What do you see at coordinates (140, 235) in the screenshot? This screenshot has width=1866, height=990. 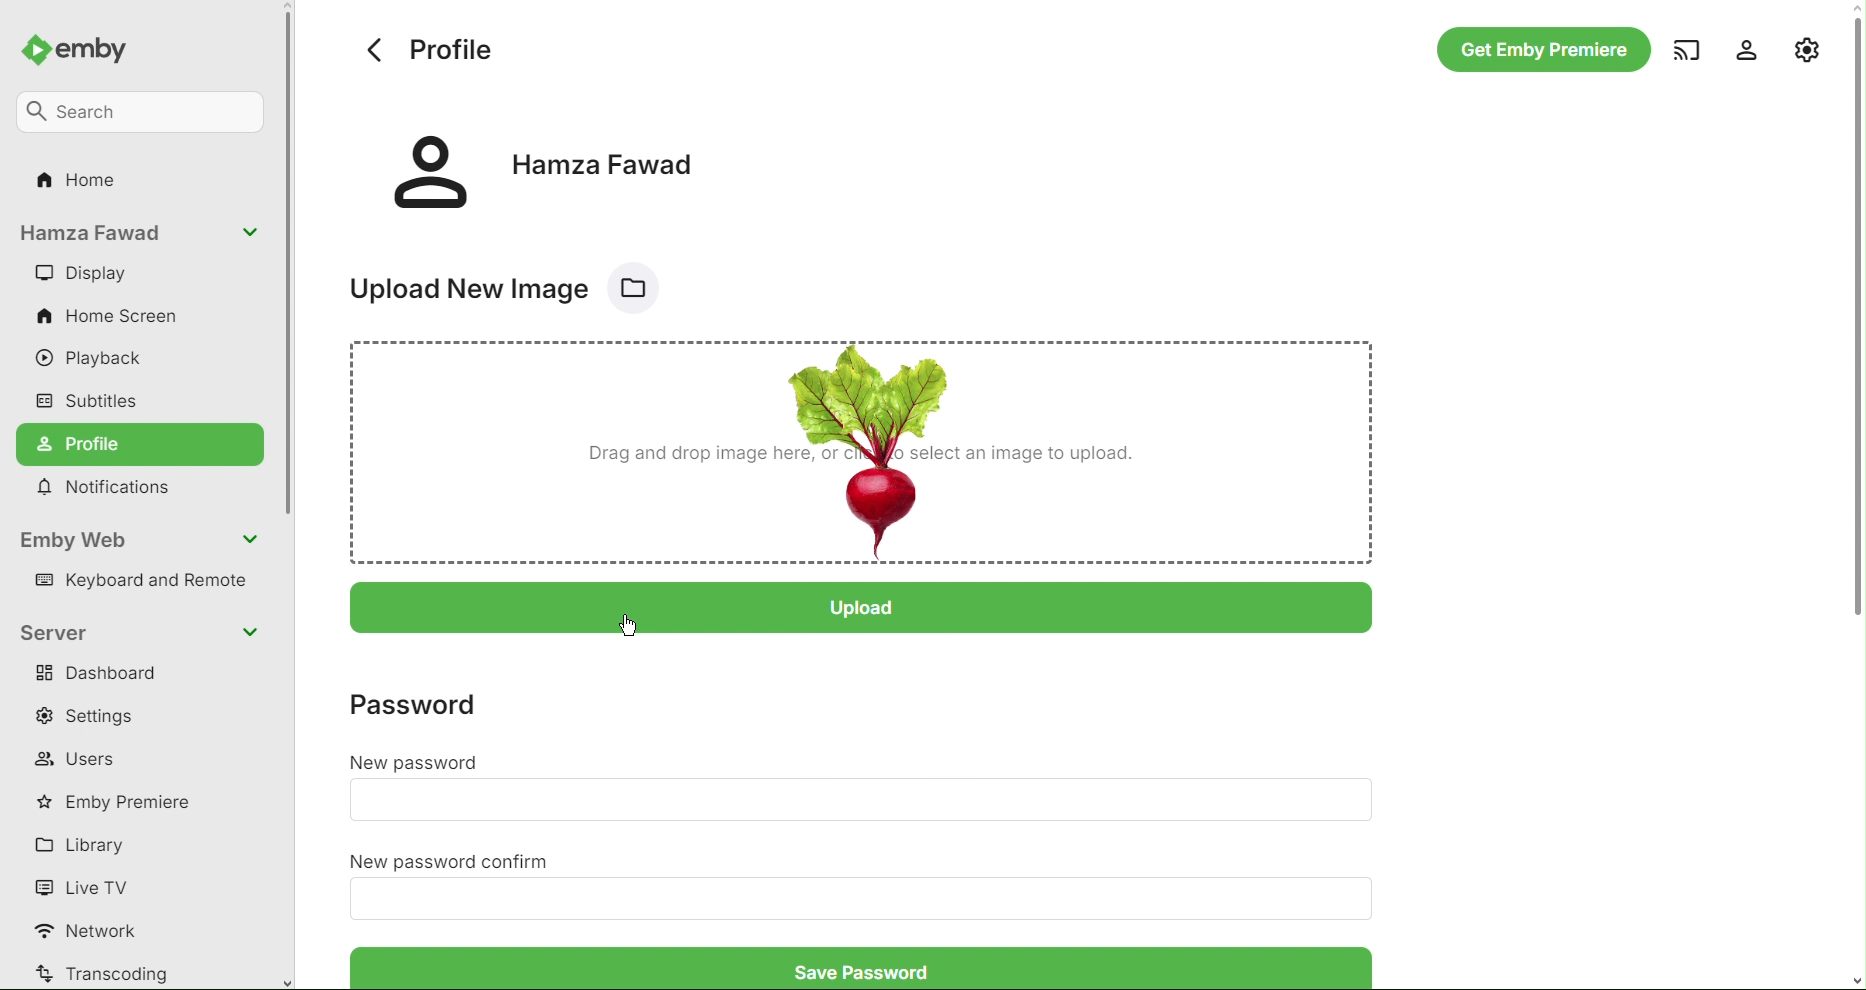 I see `Account` at bounding box center [140, 235].